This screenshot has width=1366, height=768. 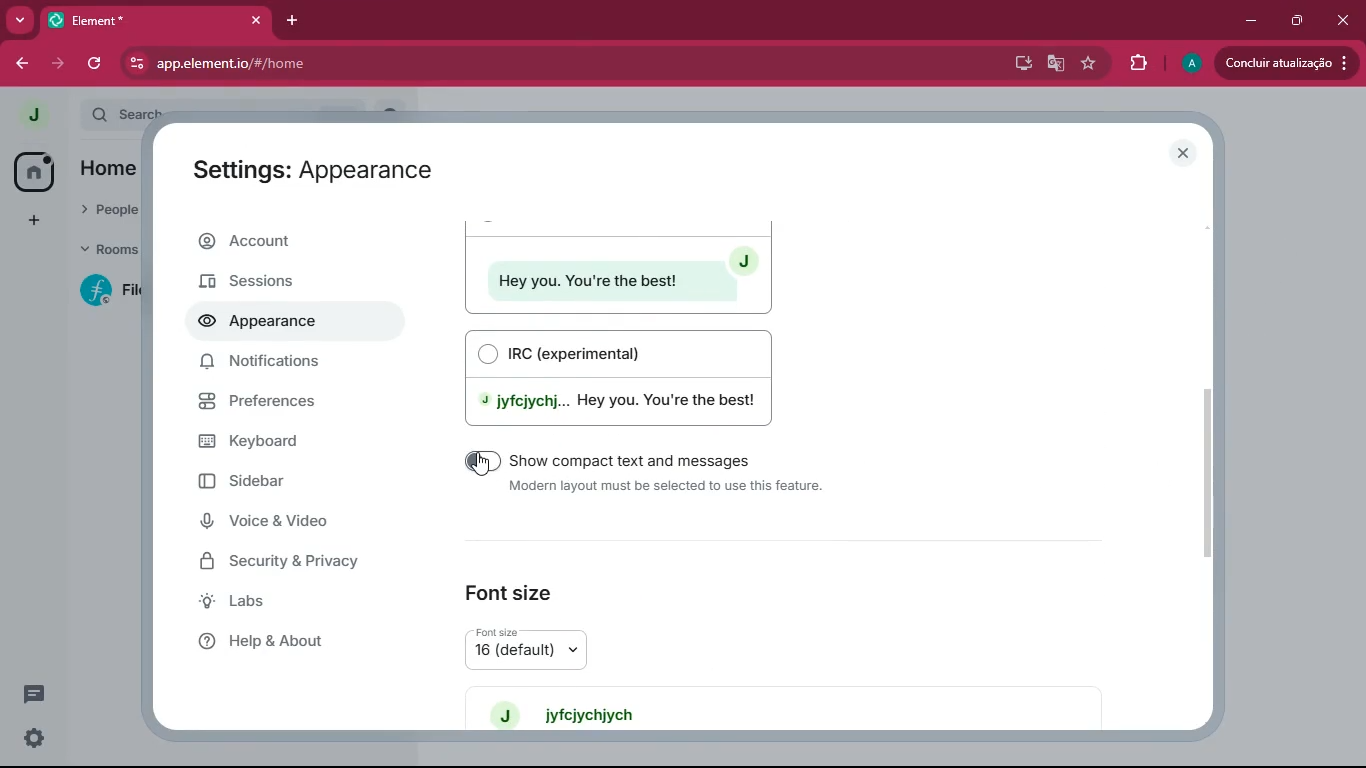 I want to click on sidebar, so click(x=277, y=482).